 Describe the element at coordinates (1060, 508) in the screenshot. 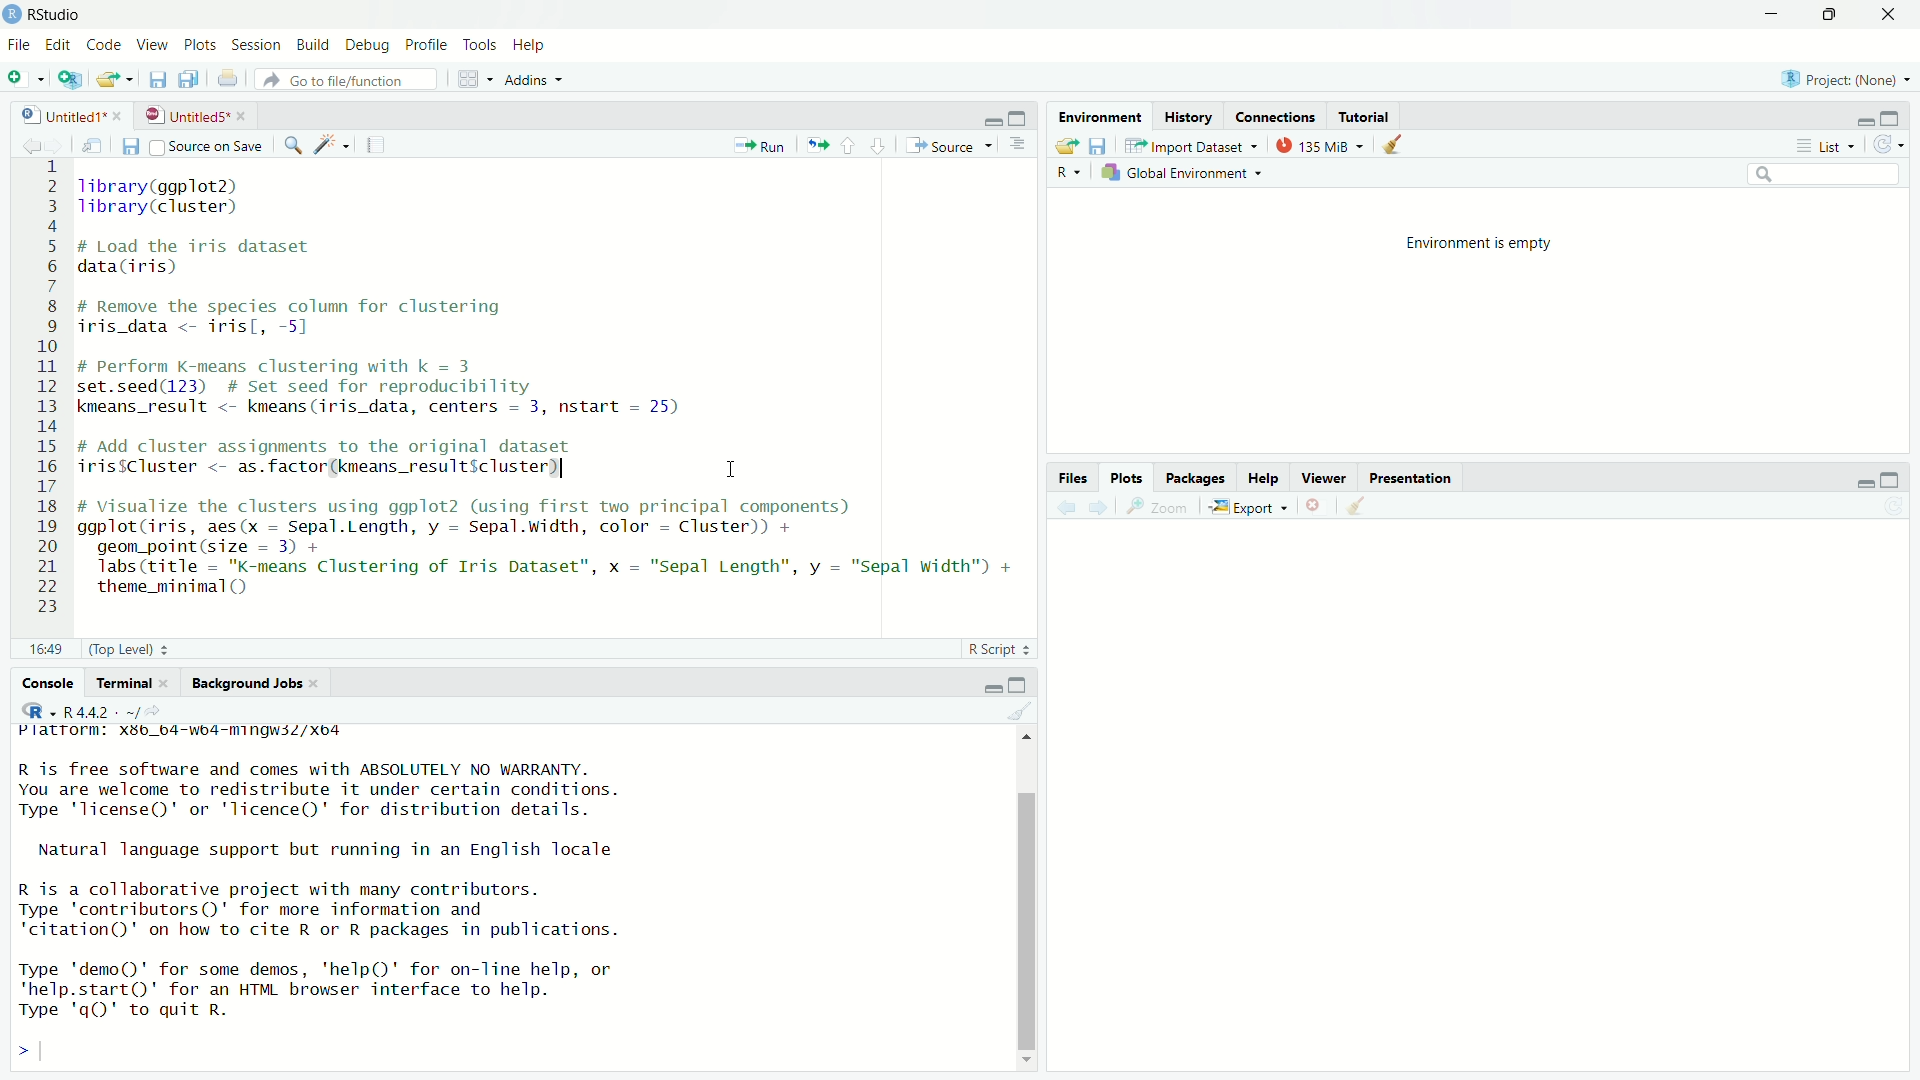

I see `previous plot` at that location.